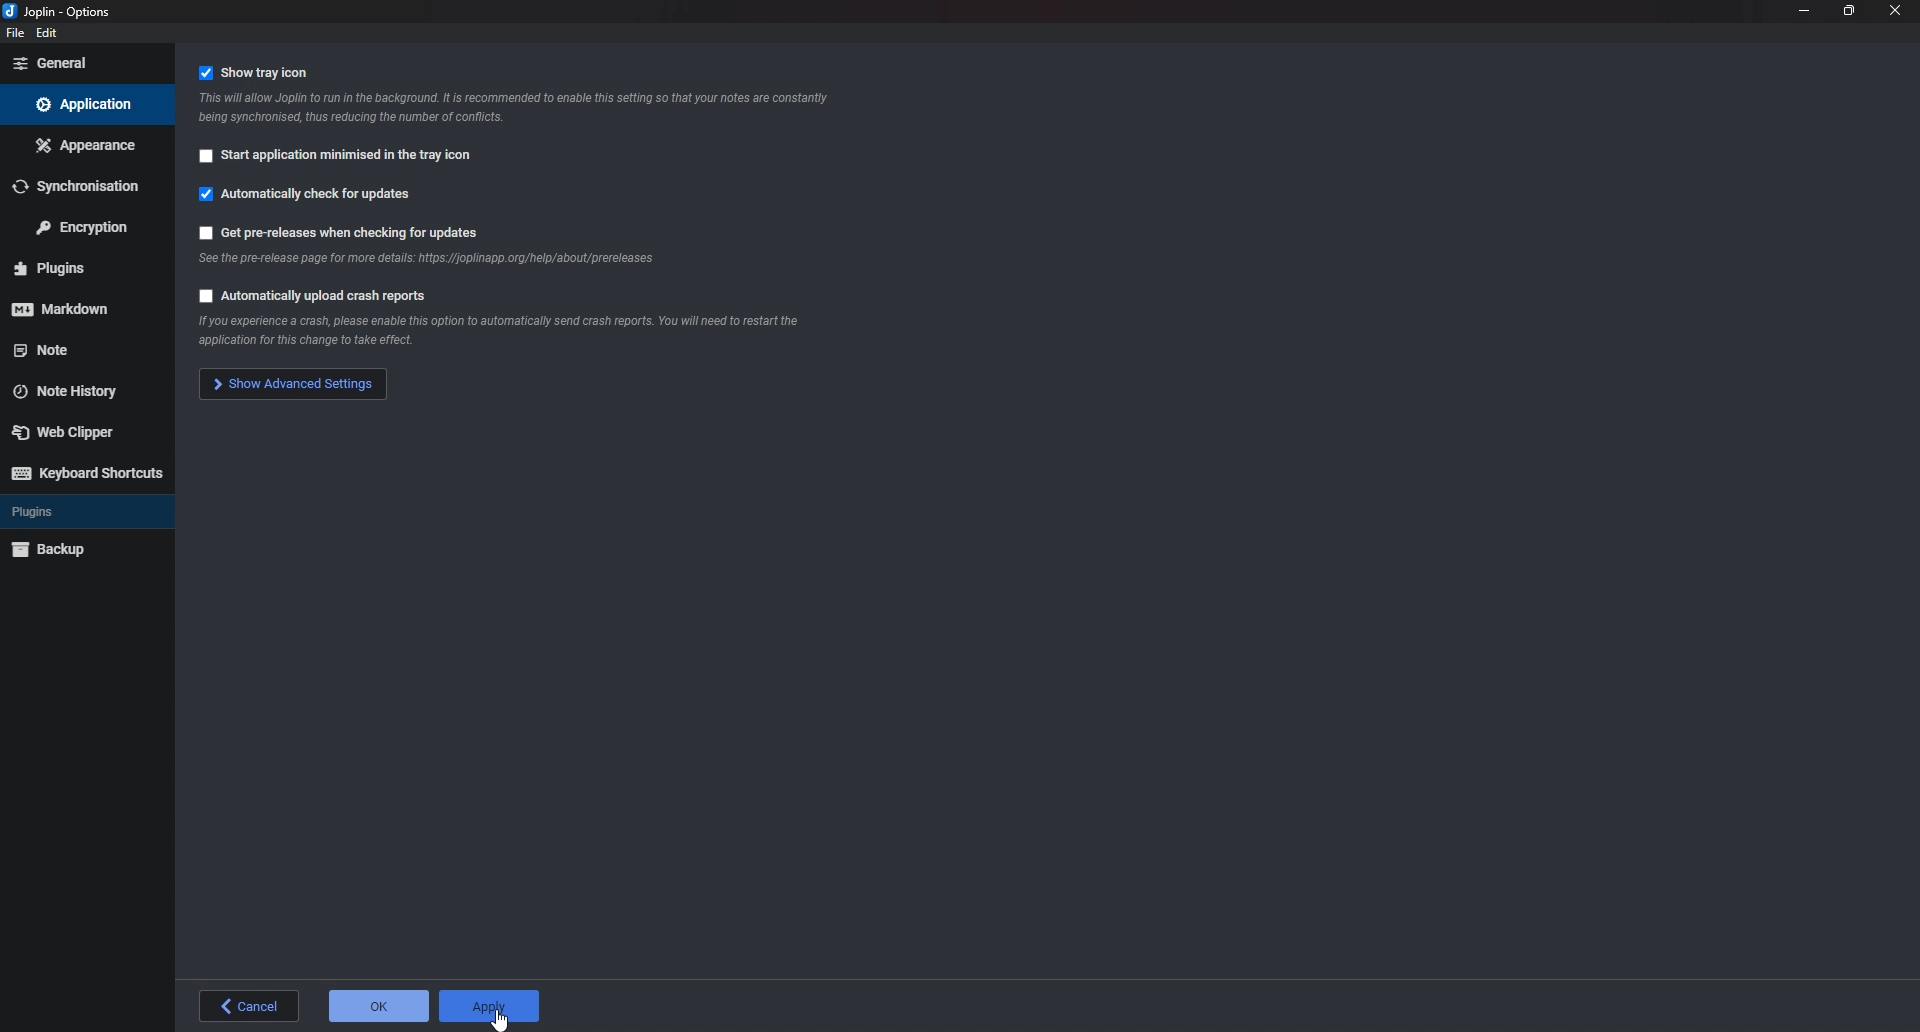 The width and height of the screenshot is (1920, 1032). Describe the element at coordinates (71, 310) in the screenshot. I see `markdown` at that location.